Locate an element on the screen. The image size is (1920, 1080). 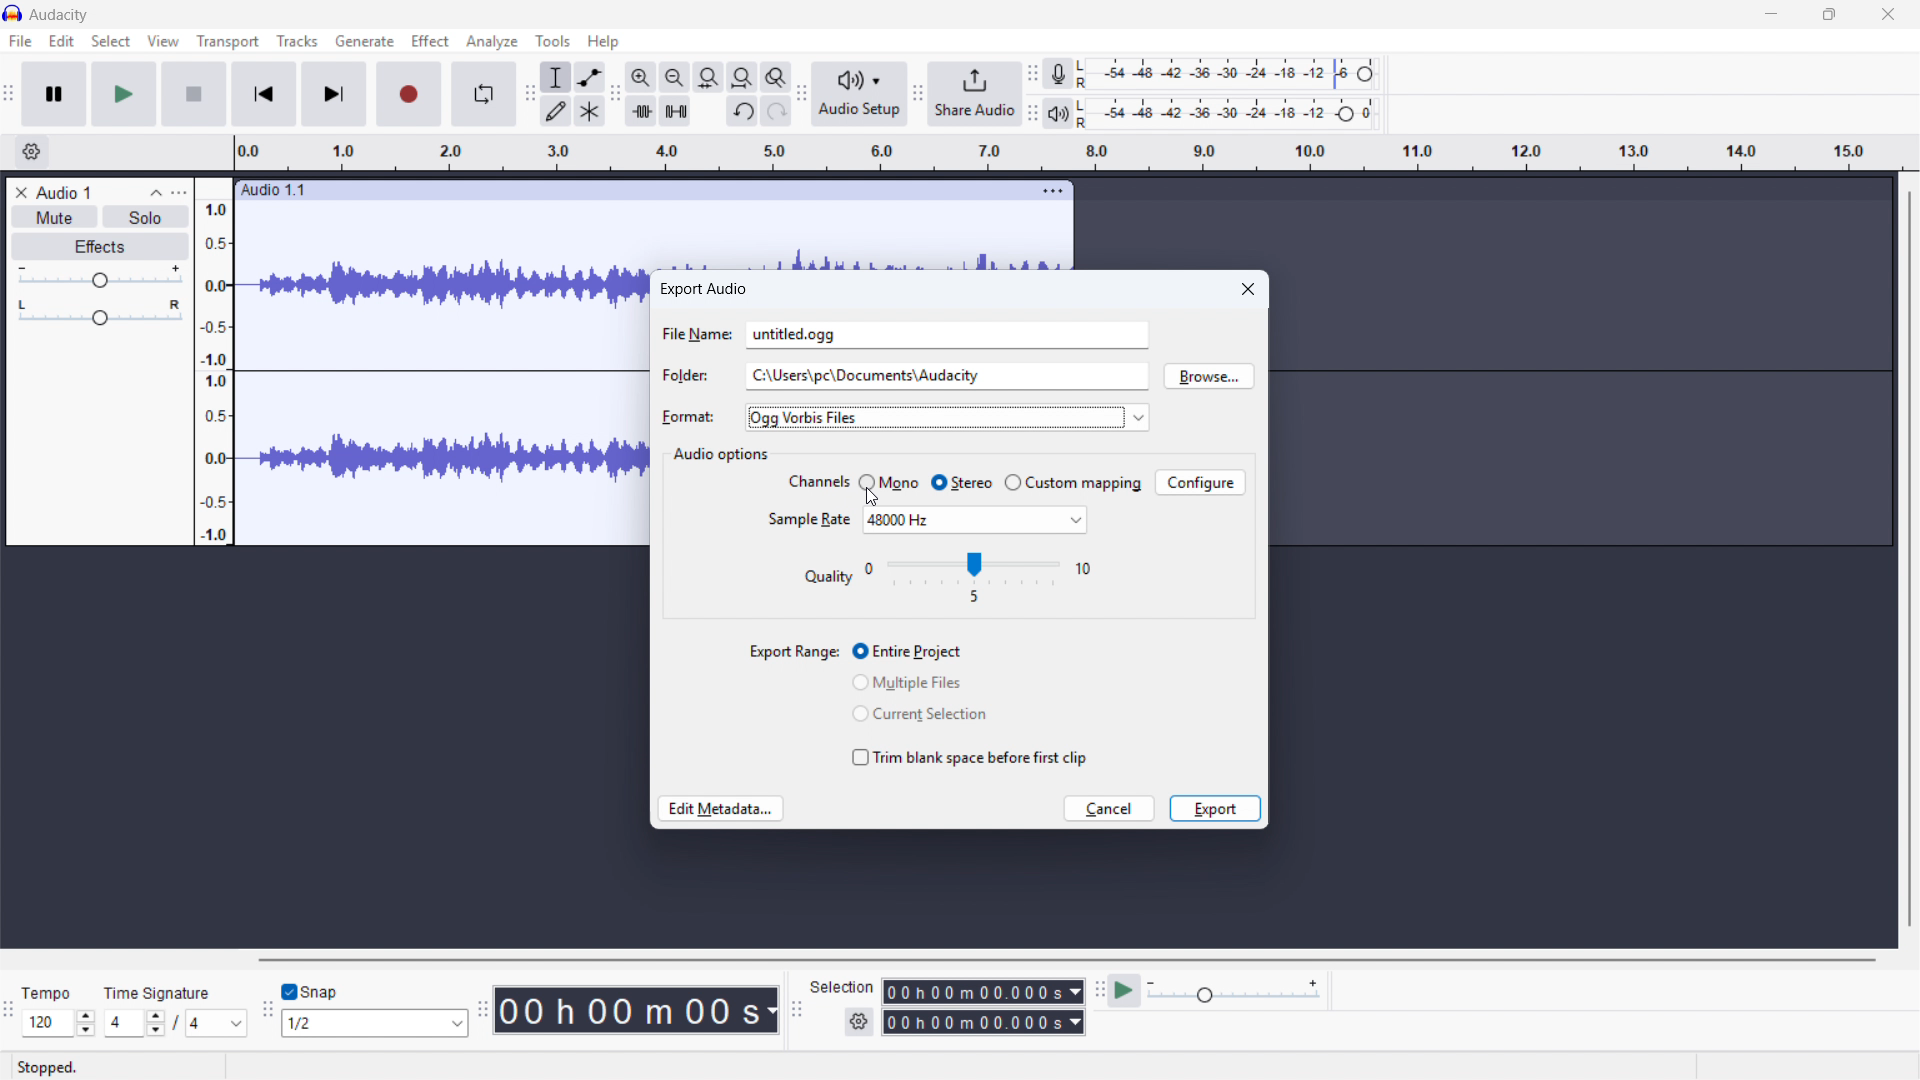
minimise  is located at coordinates (1769, 14).